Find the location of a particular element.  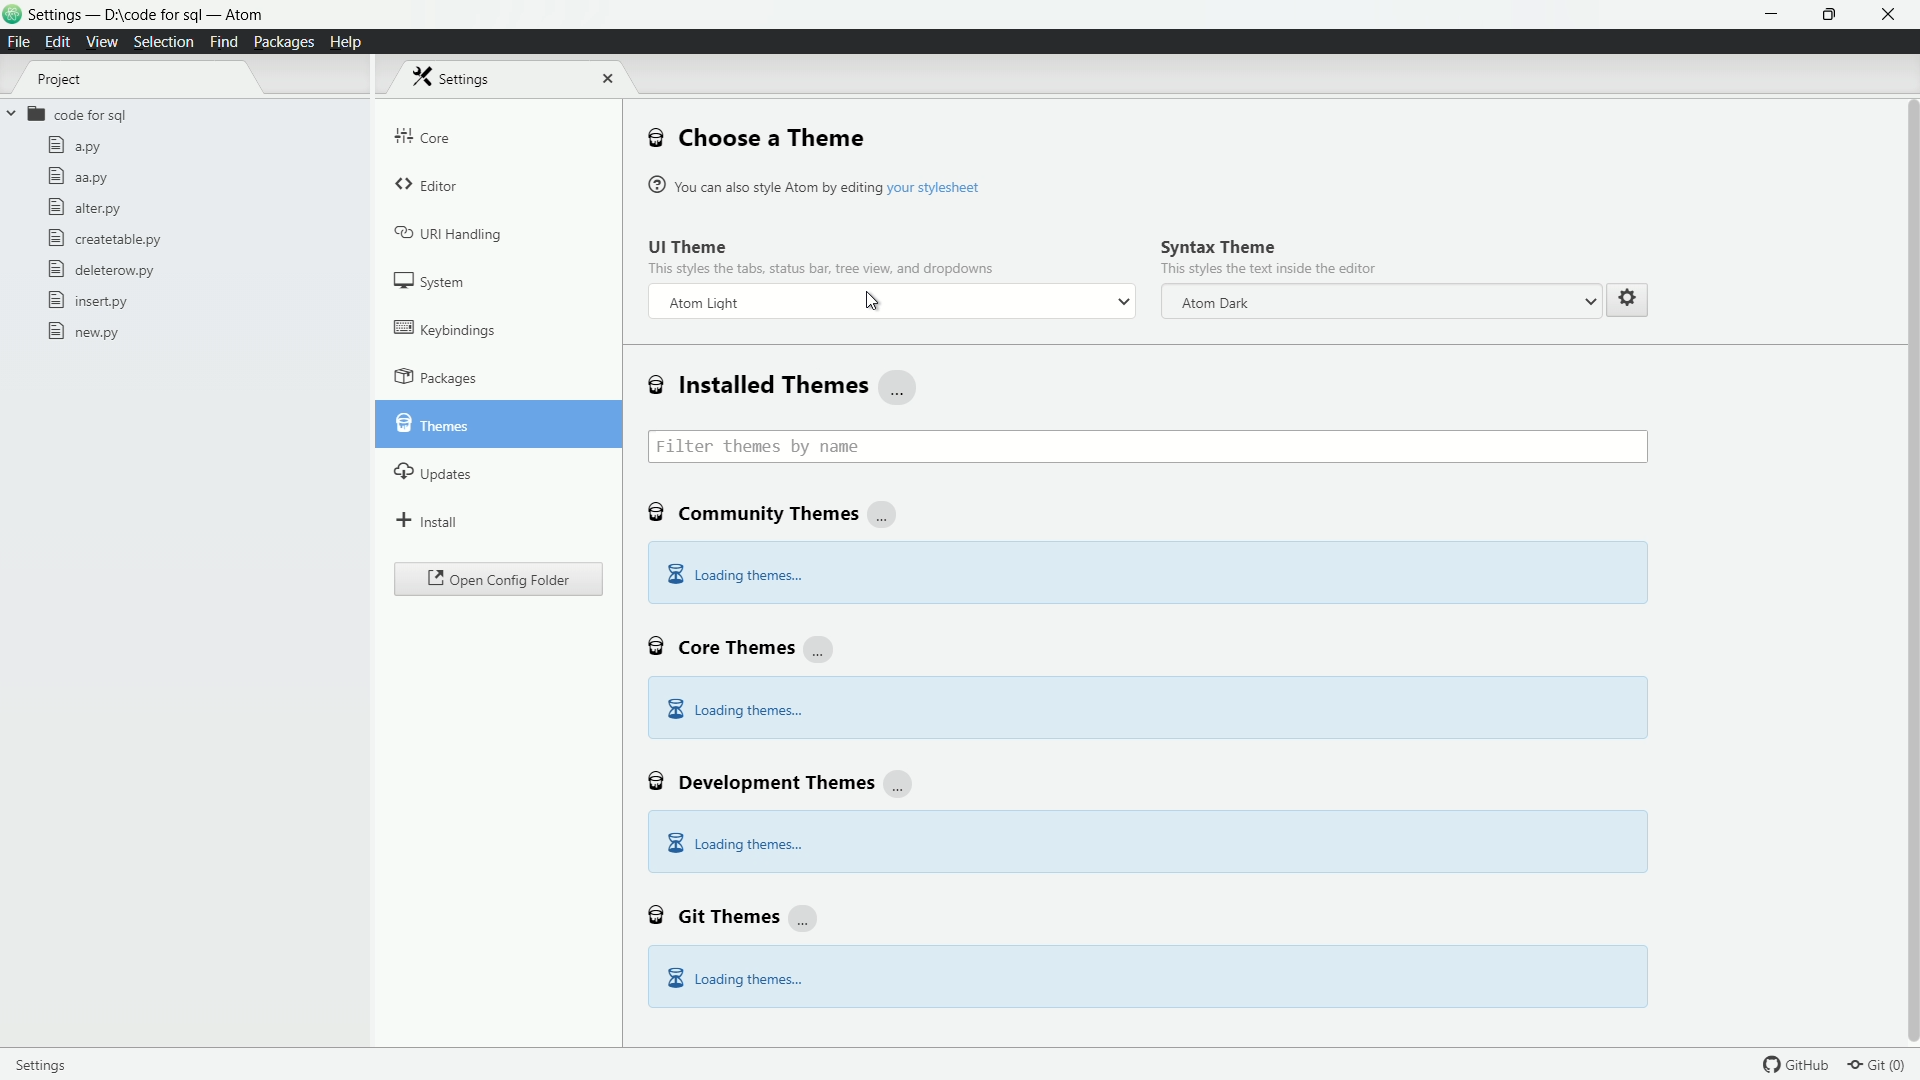

atom light is located at coordinates (704, 304).